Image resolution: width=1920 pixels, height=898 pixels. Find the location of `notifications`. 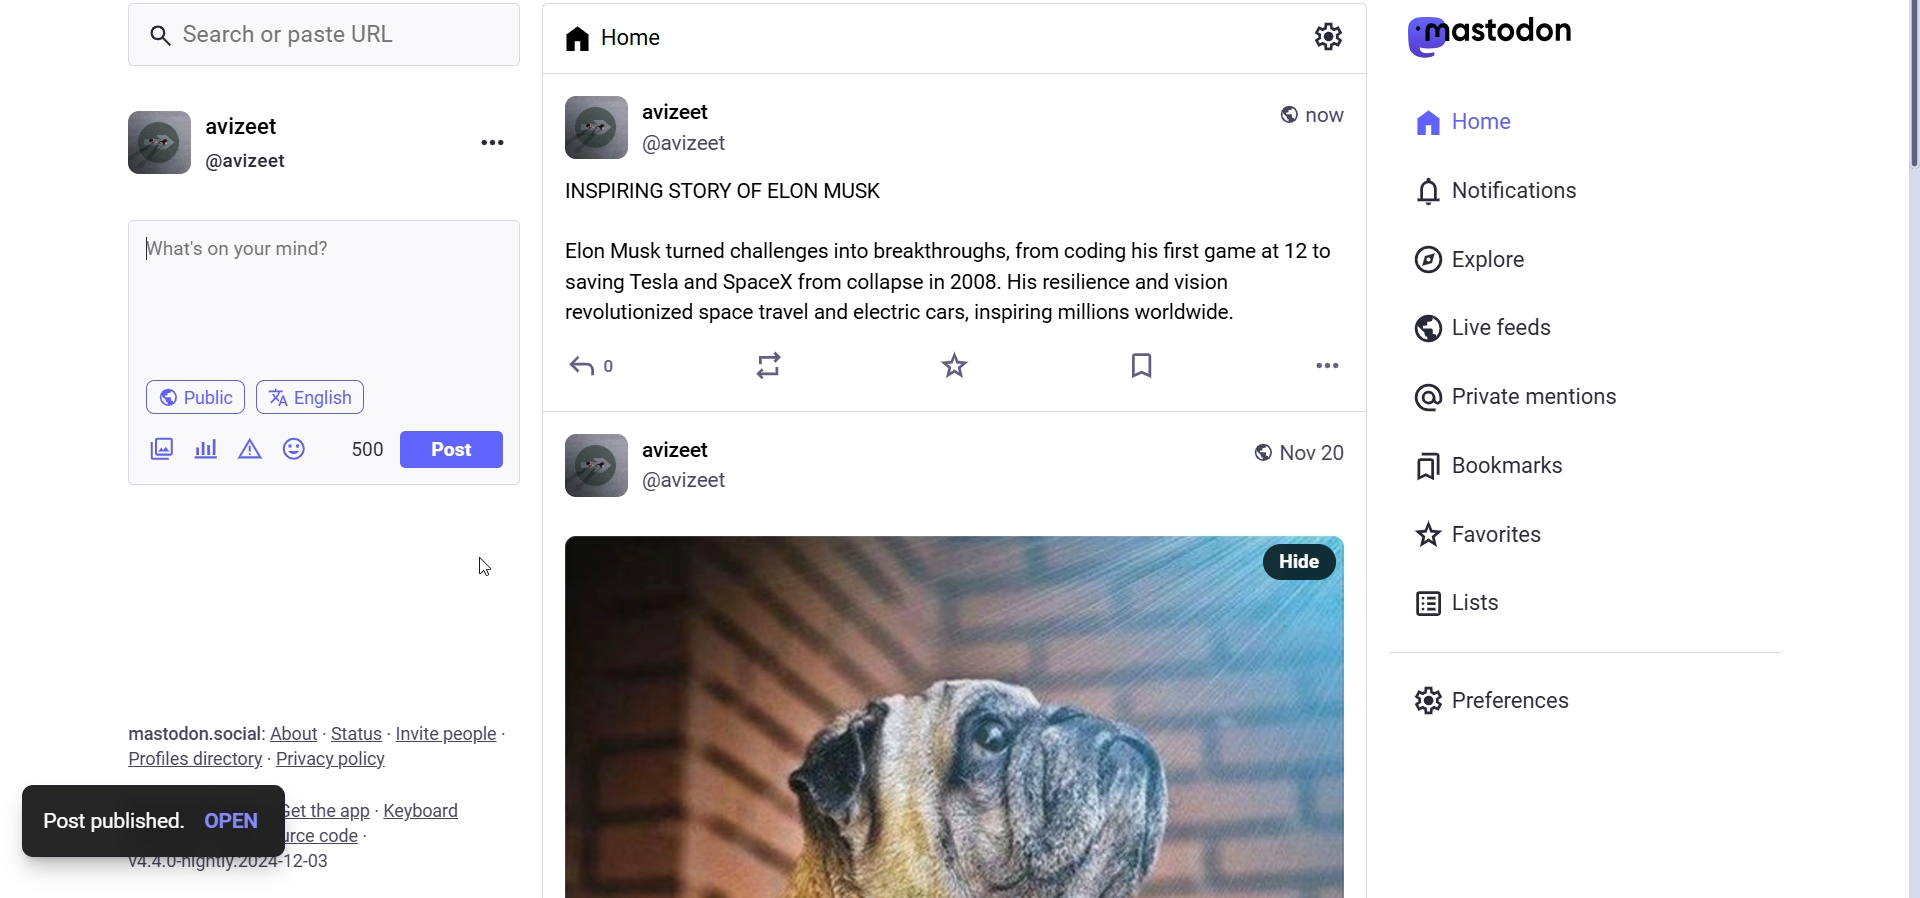

notifications is located at coordinates (1494, 193).